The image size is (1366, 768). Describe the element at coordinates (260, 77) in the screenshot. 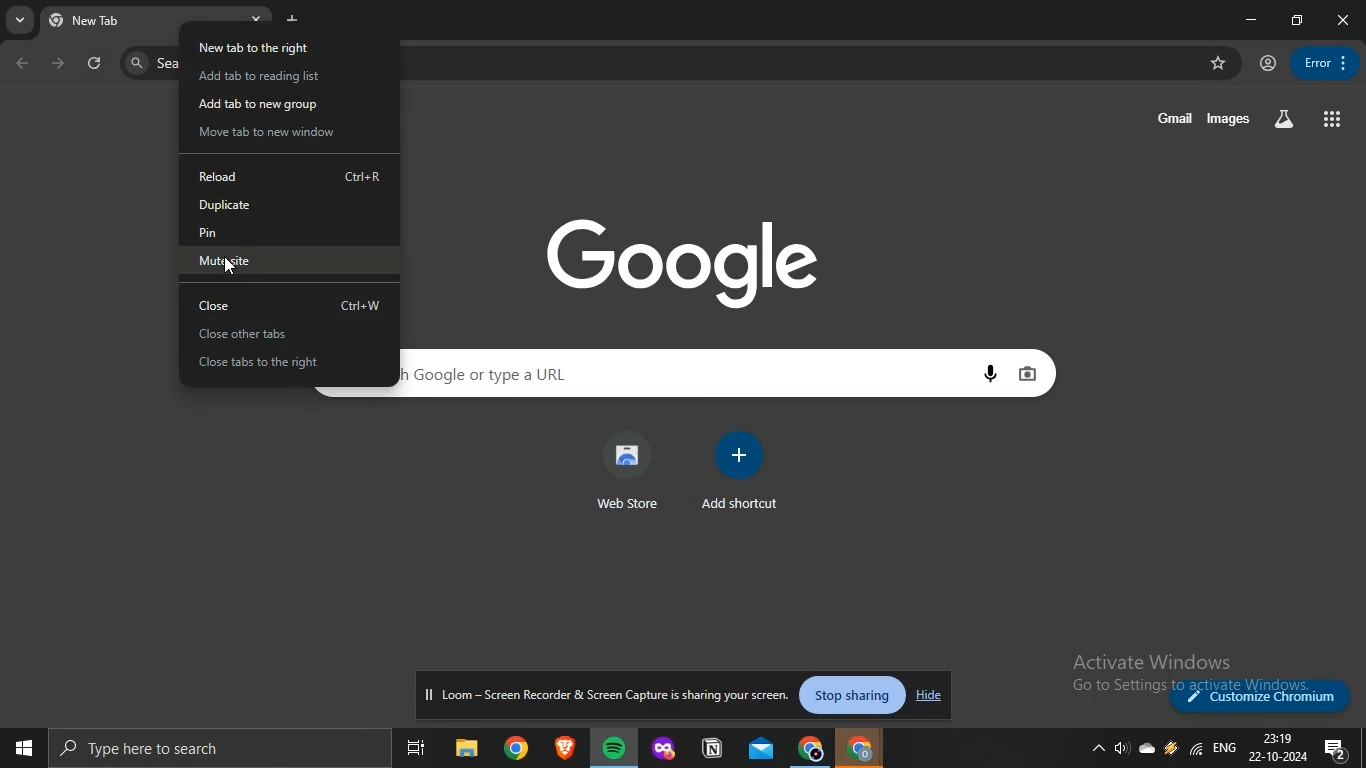

I see `add tab to reading list` at that location.